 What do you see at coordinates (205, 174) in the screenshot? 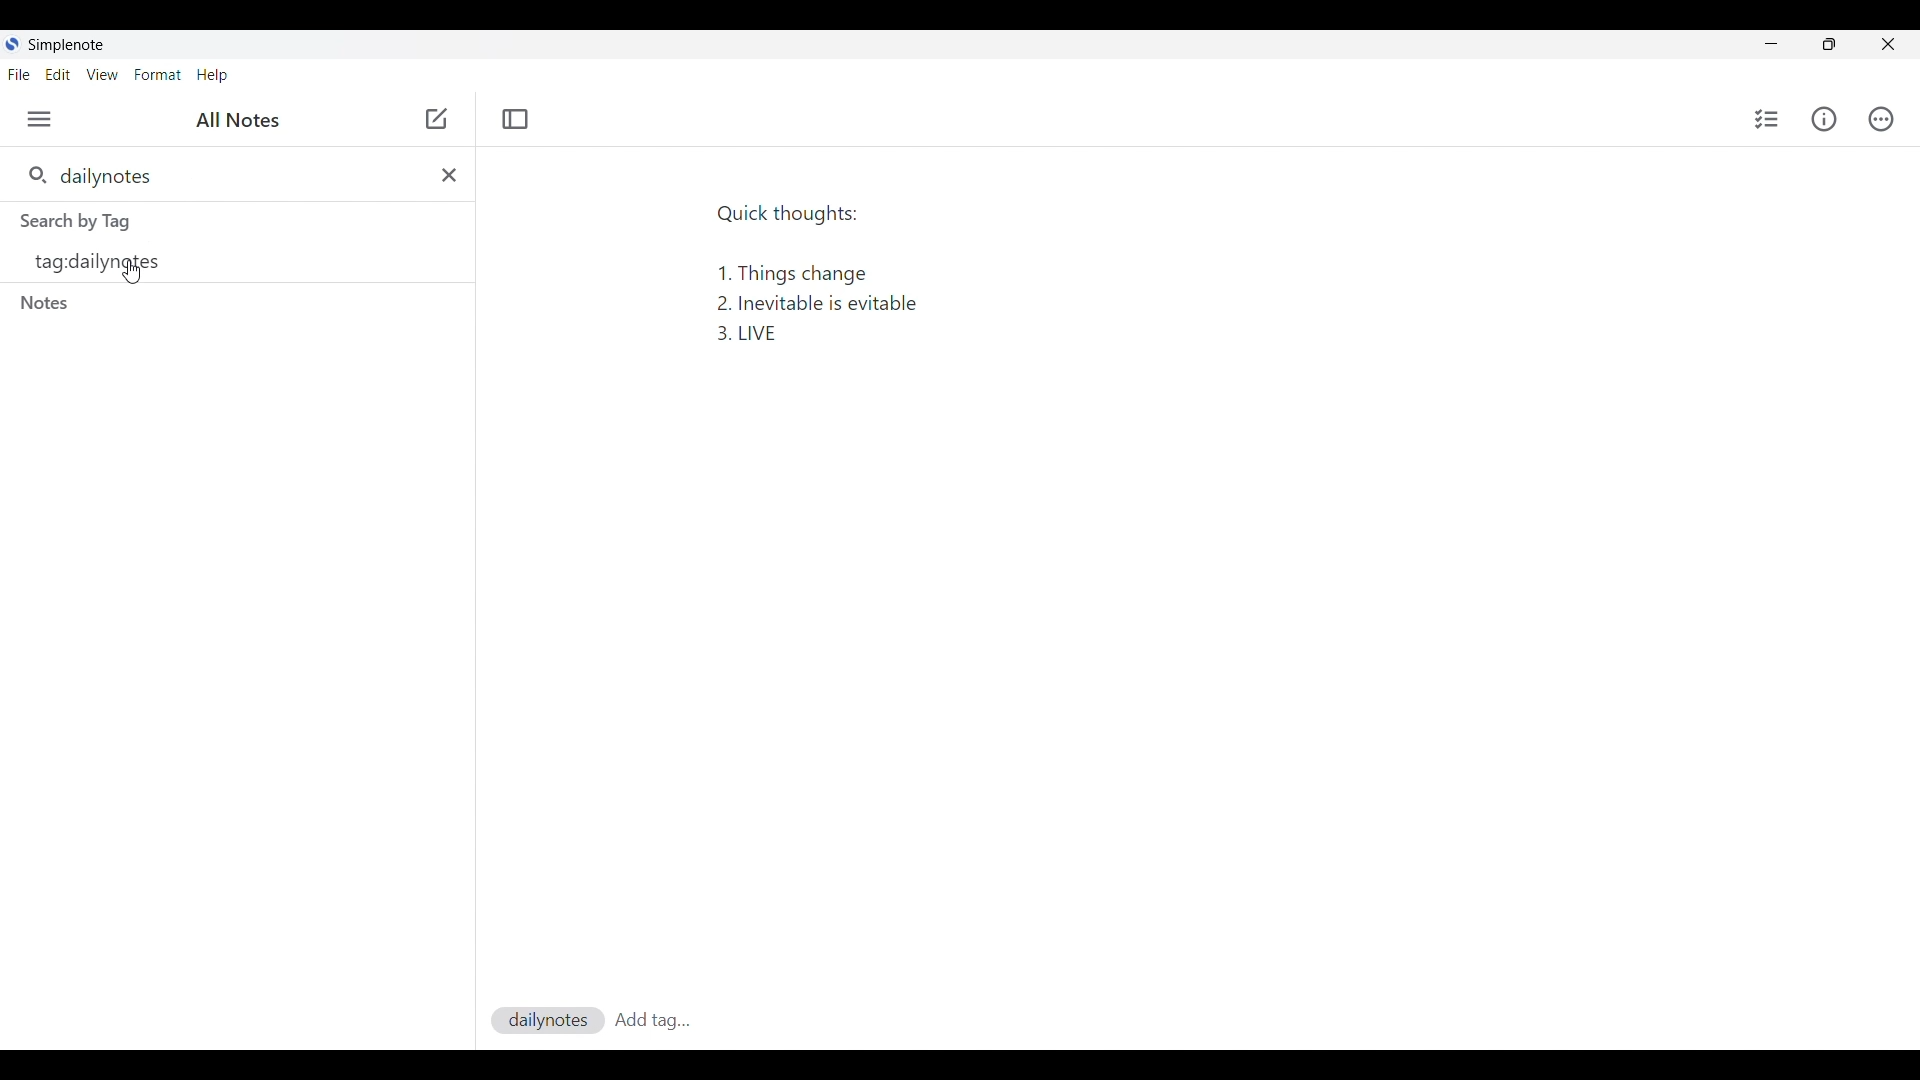
I see `Search` at bounding box center [205, 174].